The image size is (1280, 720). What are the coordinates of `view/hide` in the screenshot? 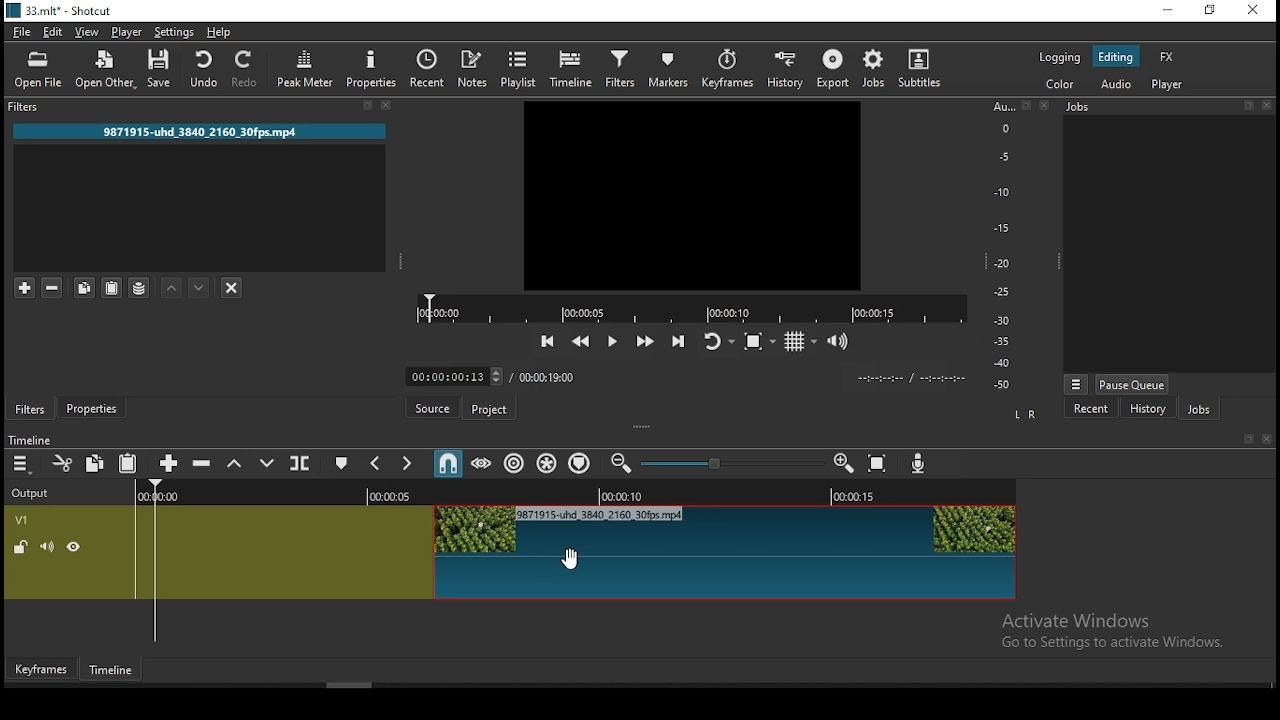 It's located at (74, 547).